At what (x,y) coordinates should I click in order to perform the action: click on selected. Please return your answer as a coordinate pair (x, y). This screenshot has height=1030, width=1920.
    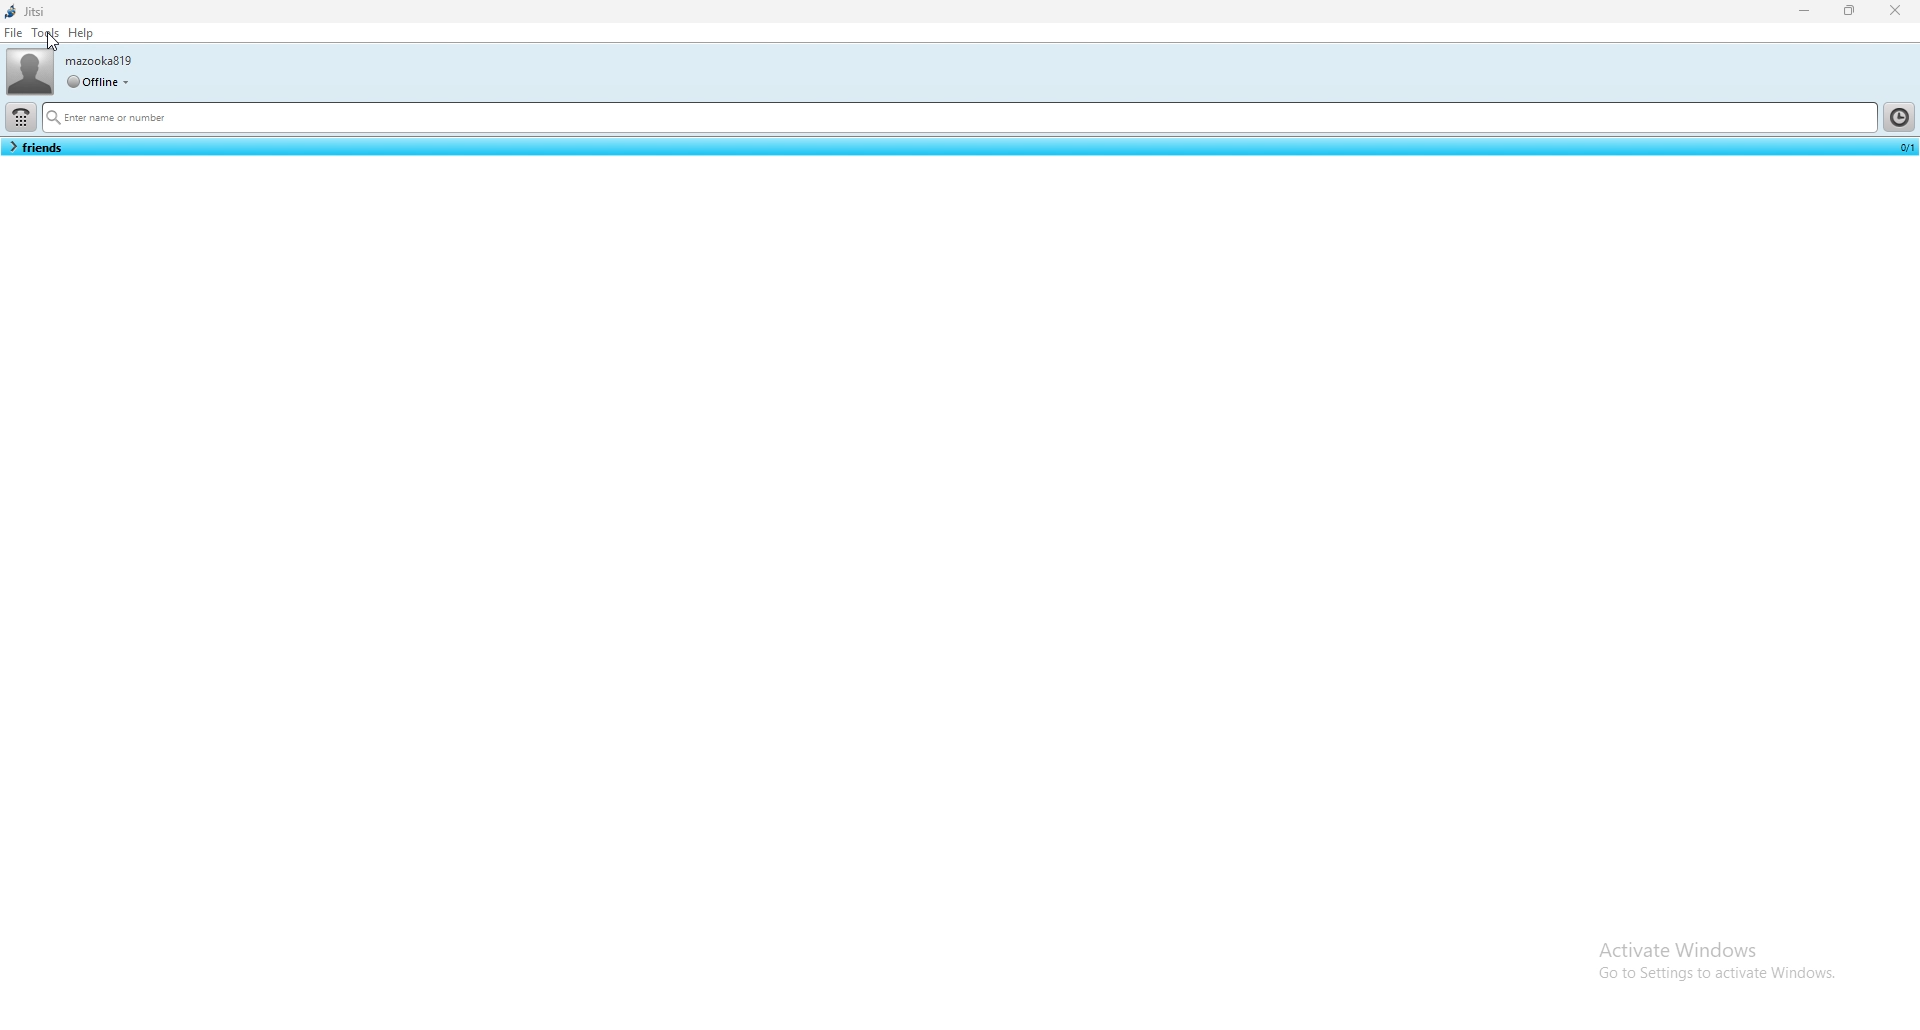
    Looking at the image, I should click on (1903, 146).